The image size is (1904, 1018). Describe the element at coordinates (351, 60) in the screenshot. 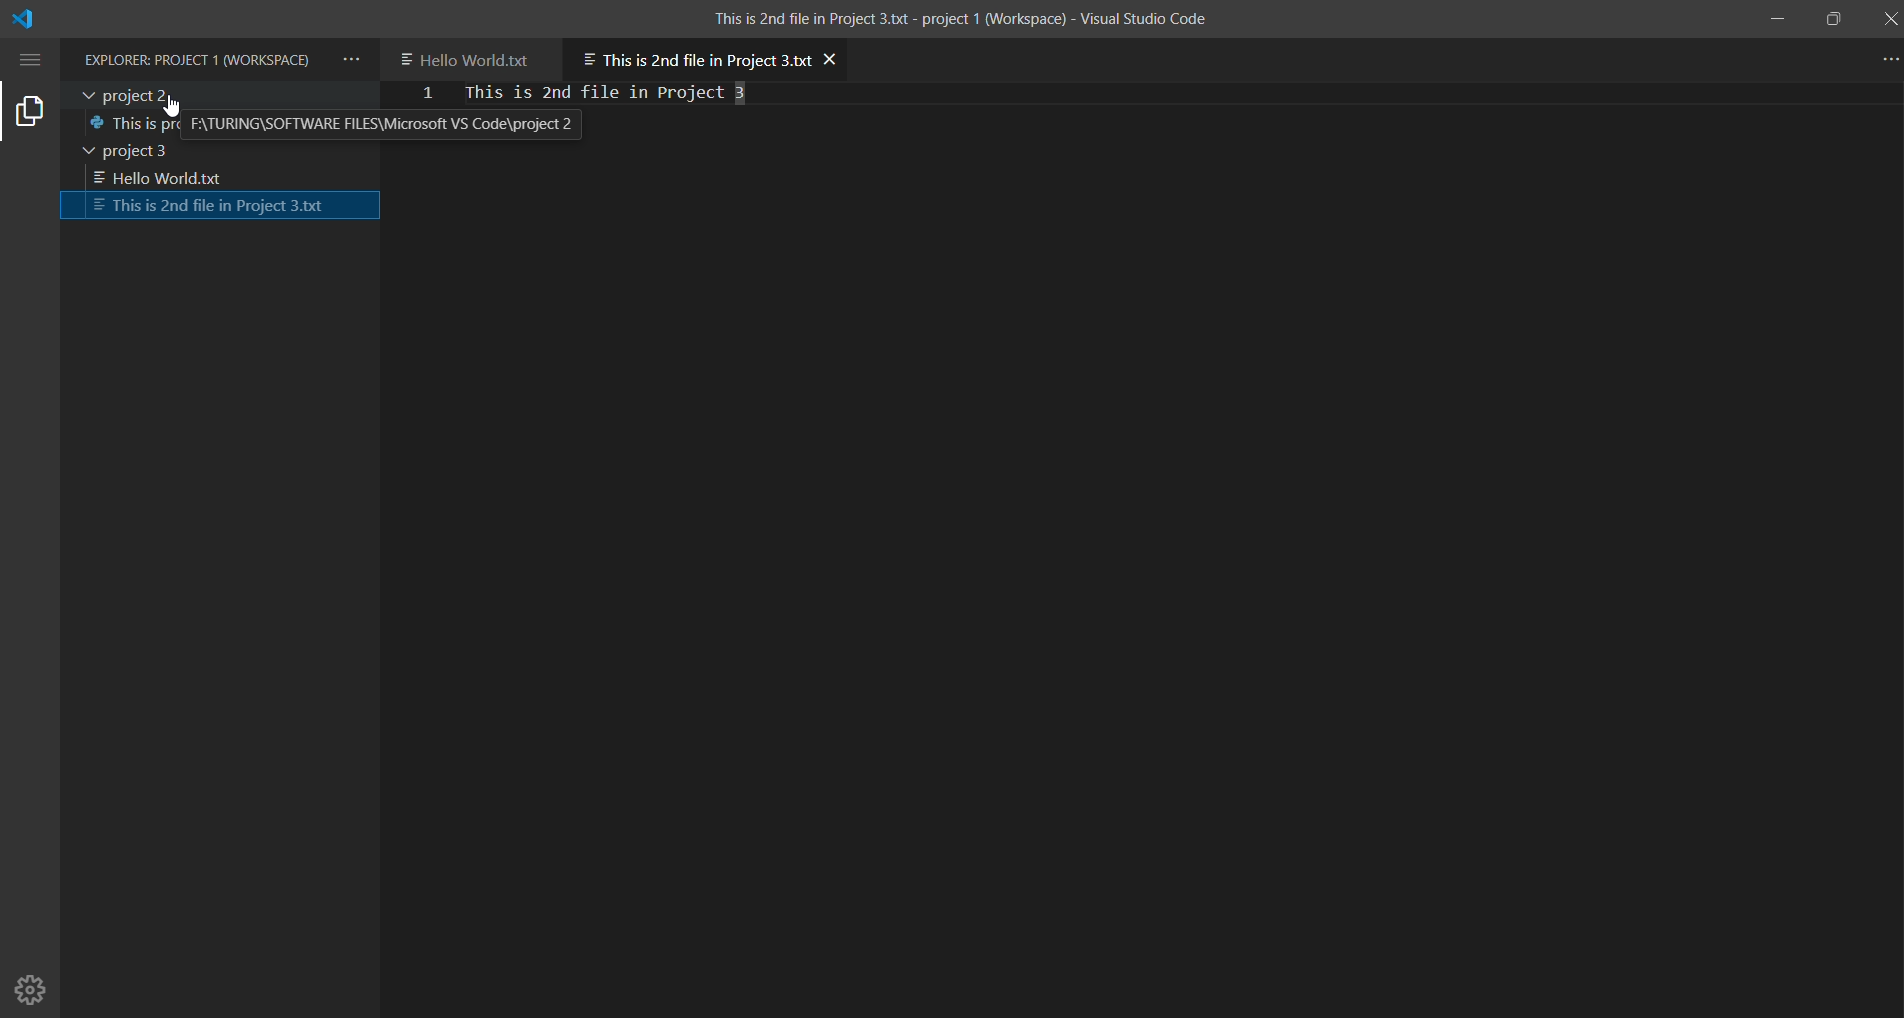

I see `views and more actions` at that location.